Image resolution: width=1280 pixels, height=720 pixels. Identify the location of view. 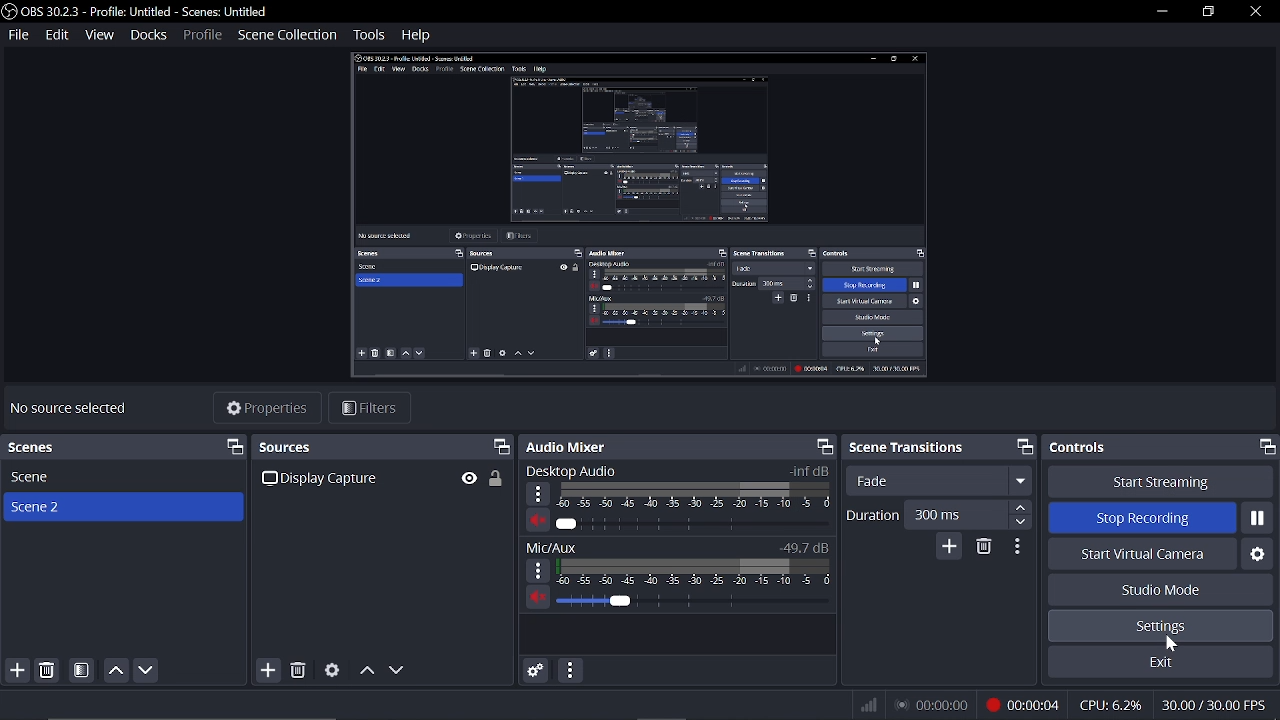
(100, 34).